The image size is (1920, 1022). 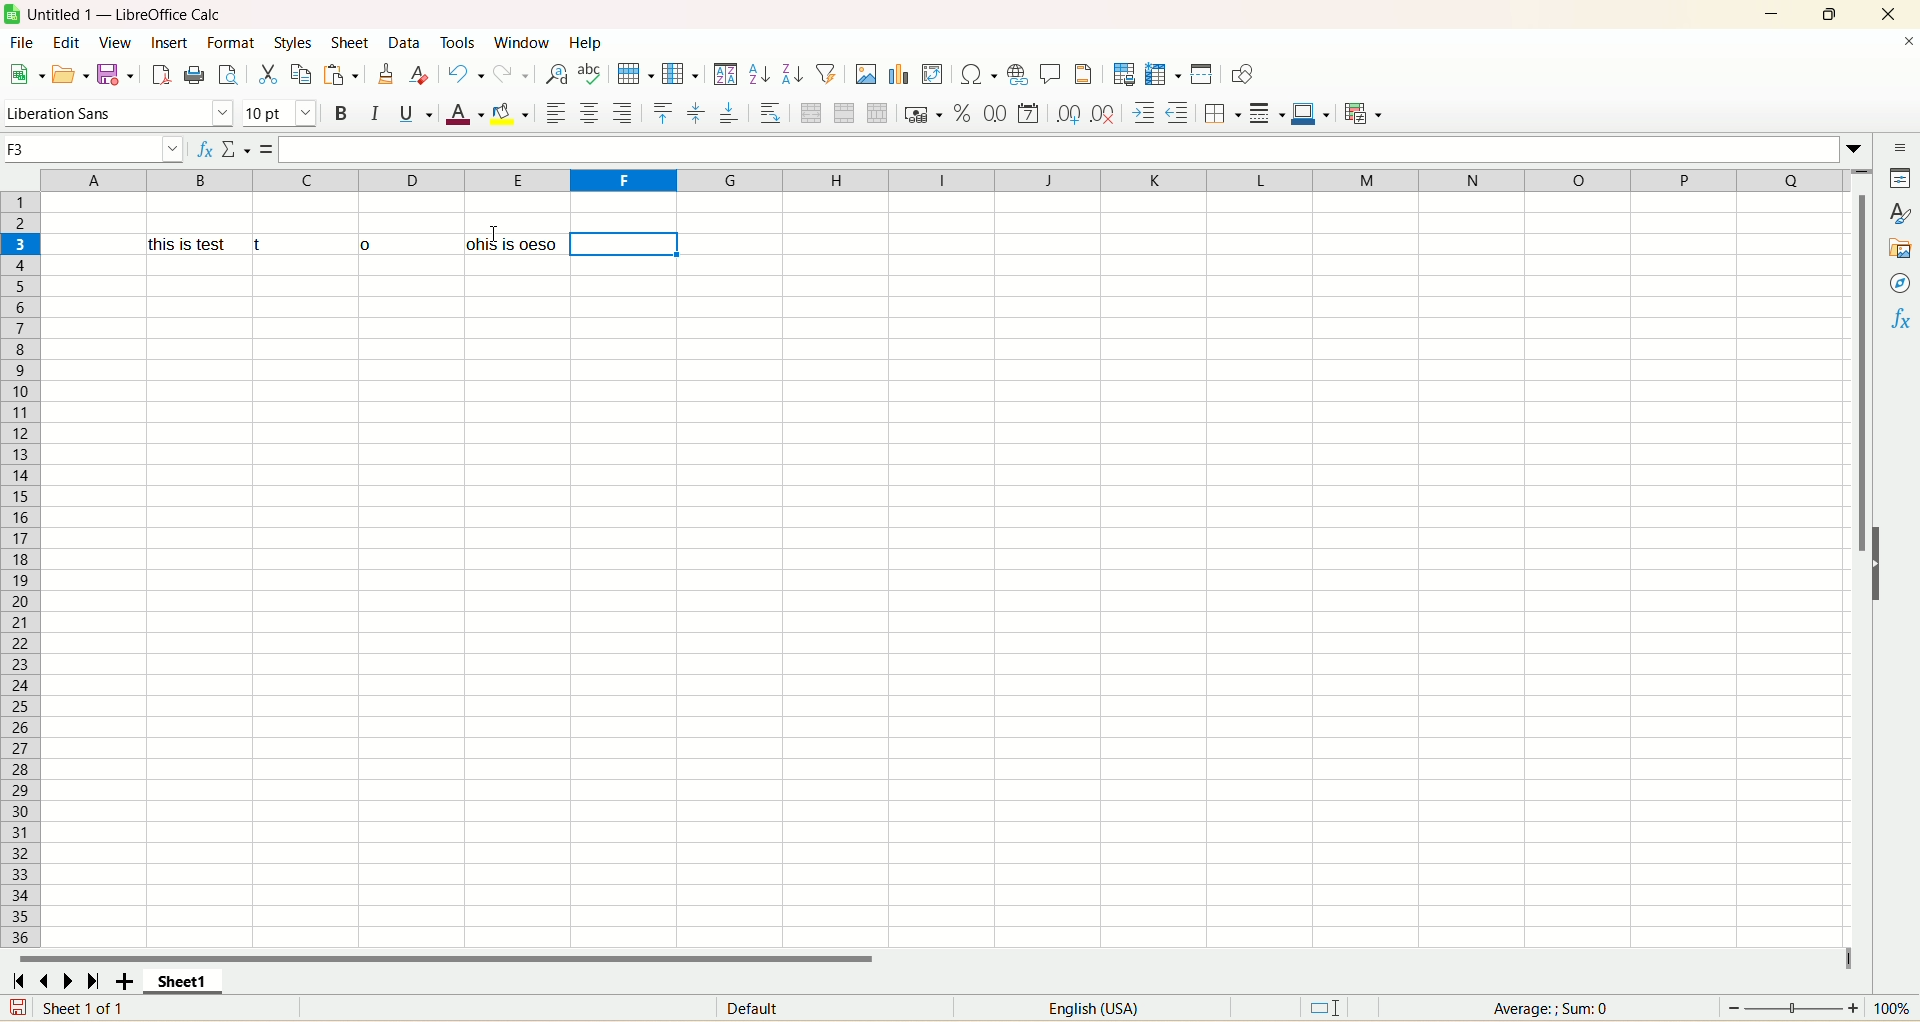 What do you see at coordinates (1243, 74) in the screenshot?
I see `draw function` at bounding box center [1243, 74].